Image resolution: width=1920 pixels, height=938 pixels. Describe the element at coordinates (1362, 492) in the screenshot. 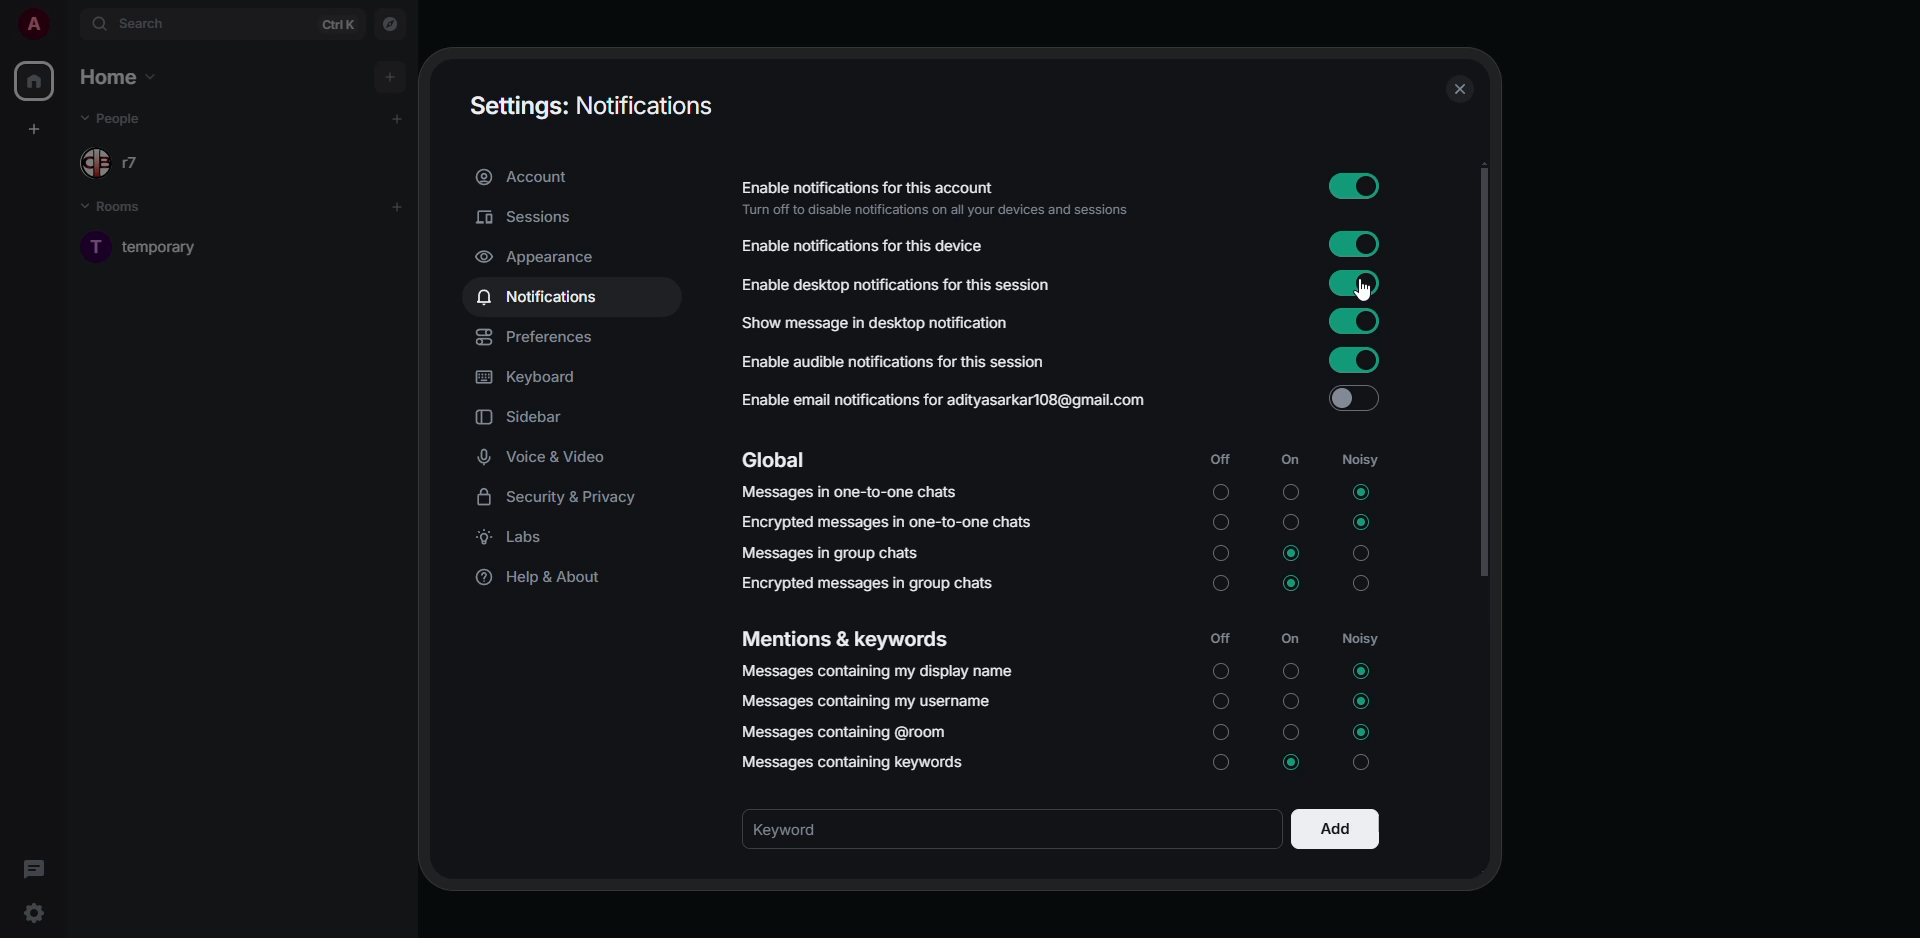

I see `selected` at that location.